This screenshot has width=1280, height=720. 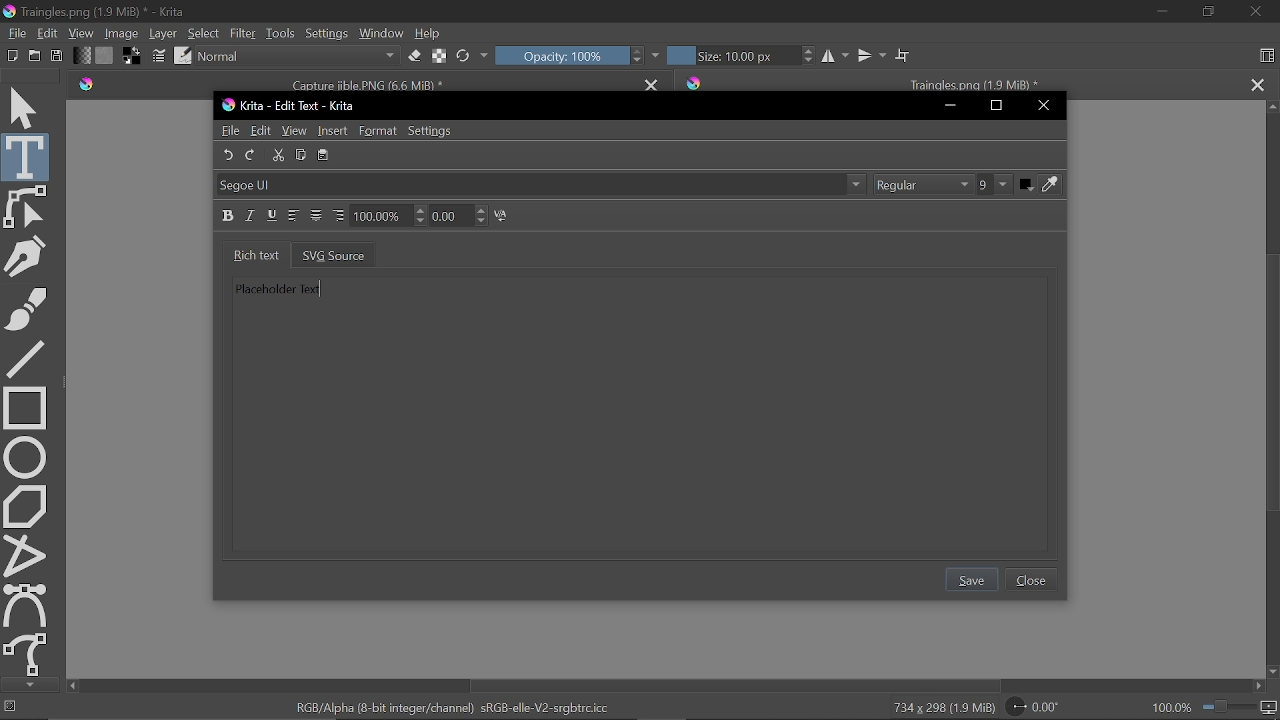 What do you see at coordinates (164, 33) in the screenshot?
I see `Layer` at bounding box center [164, 33].